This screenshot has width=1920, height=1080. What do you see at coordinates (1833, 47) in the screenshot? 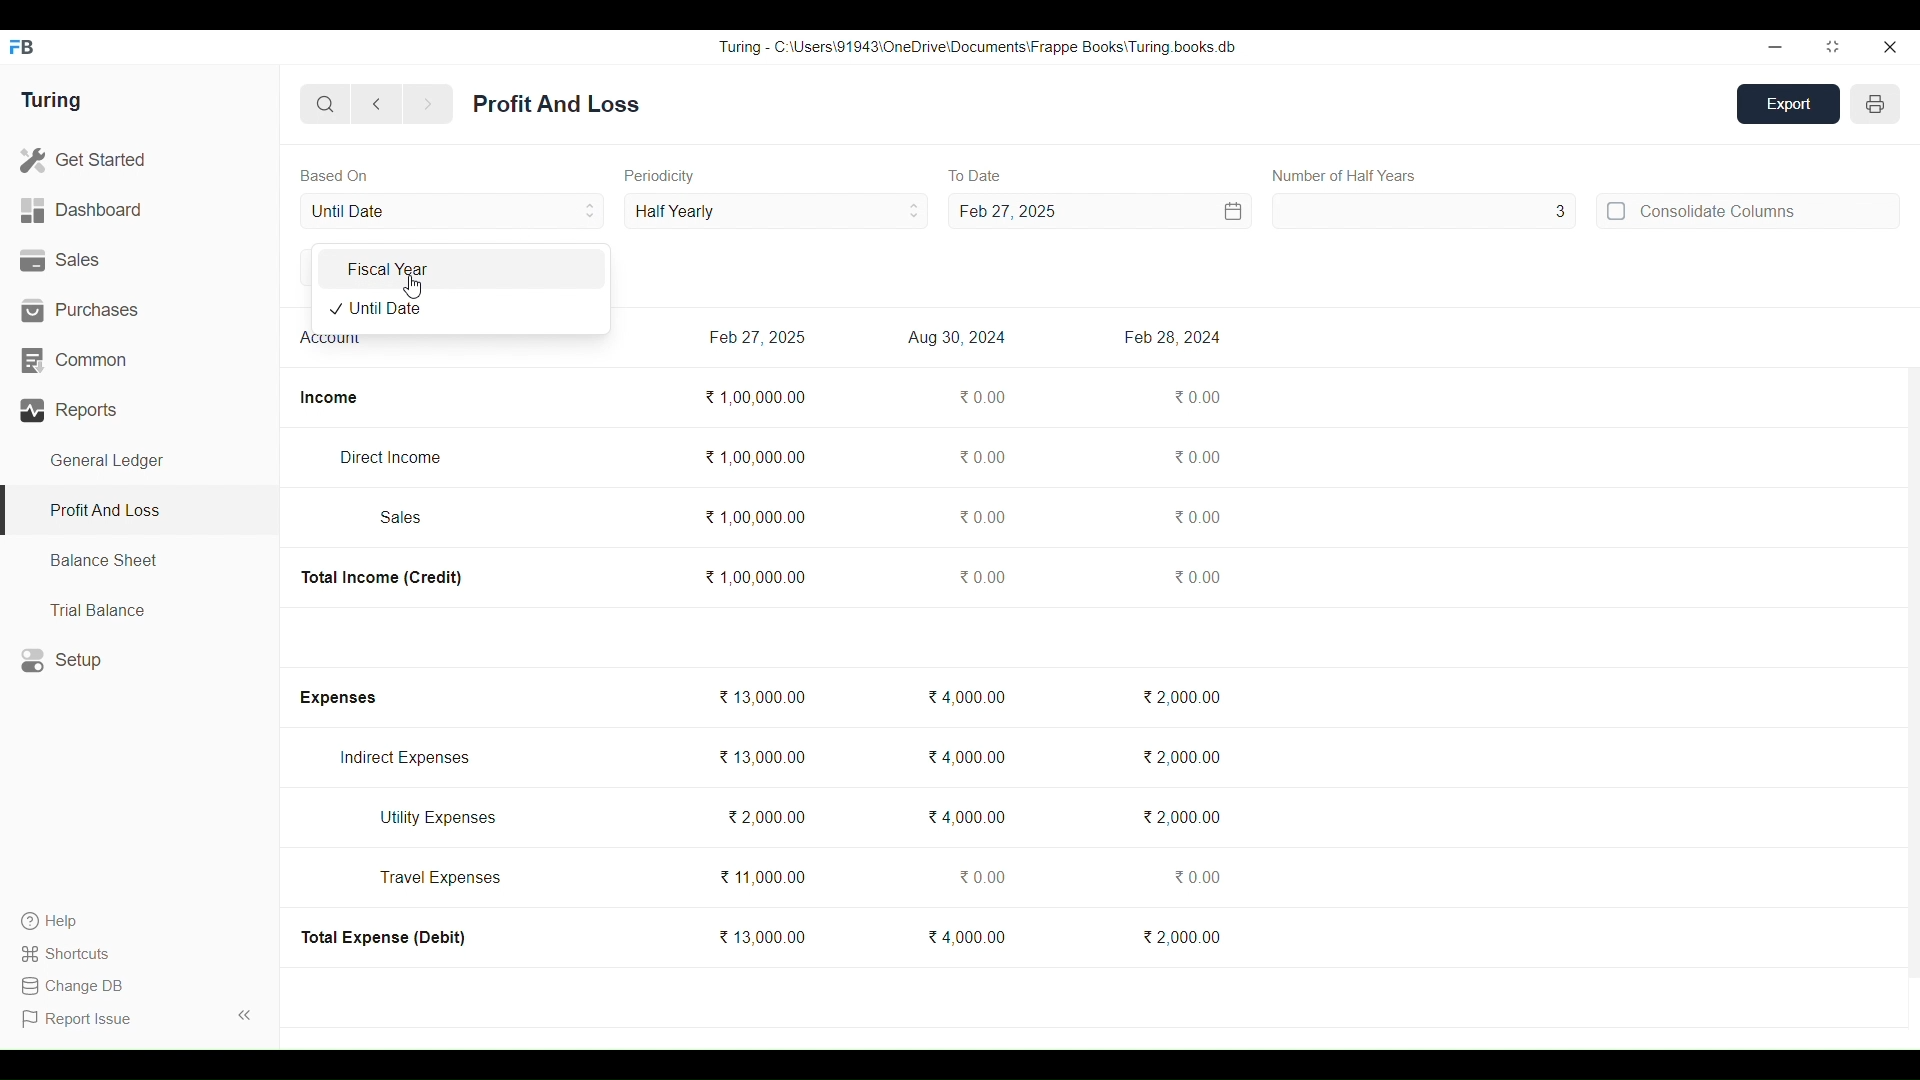
I see `Change dimension` at bounding box center [1833, 47].